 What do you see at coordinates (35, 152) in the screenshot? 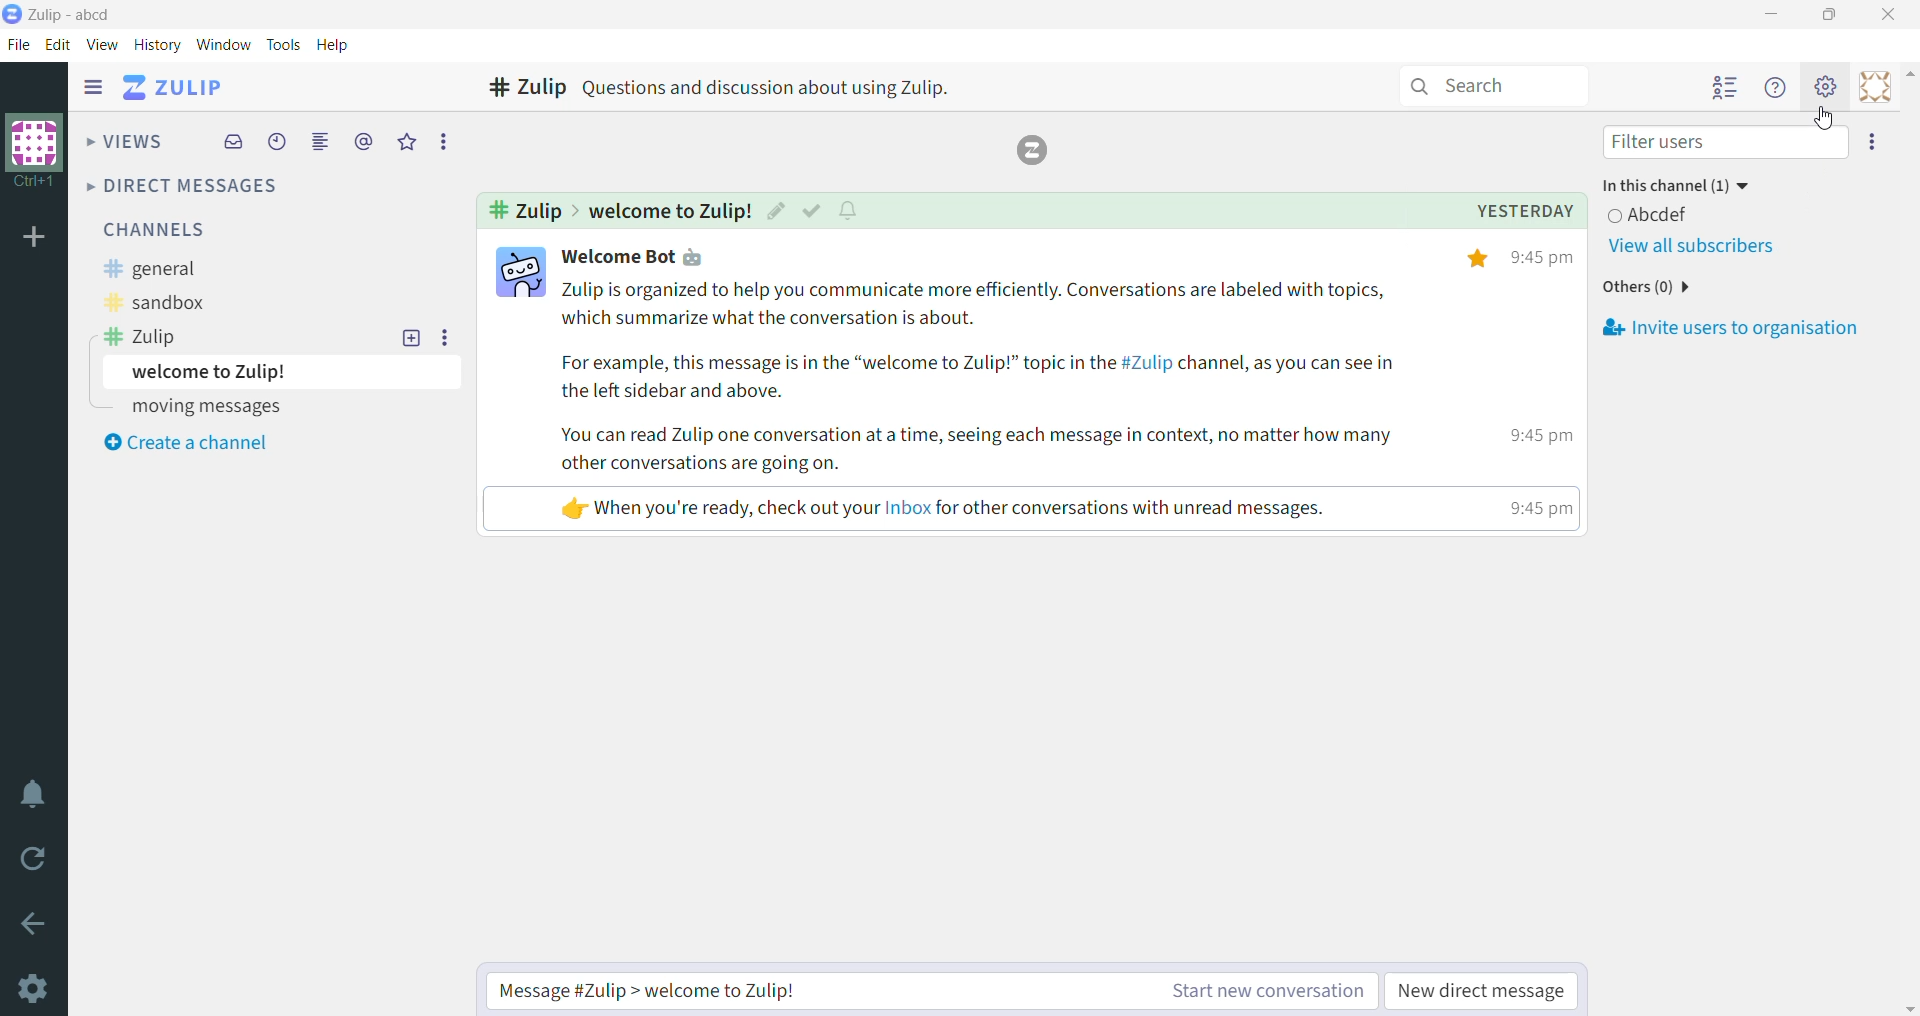
I see `Organization Name` at bounding box center [35, 152].